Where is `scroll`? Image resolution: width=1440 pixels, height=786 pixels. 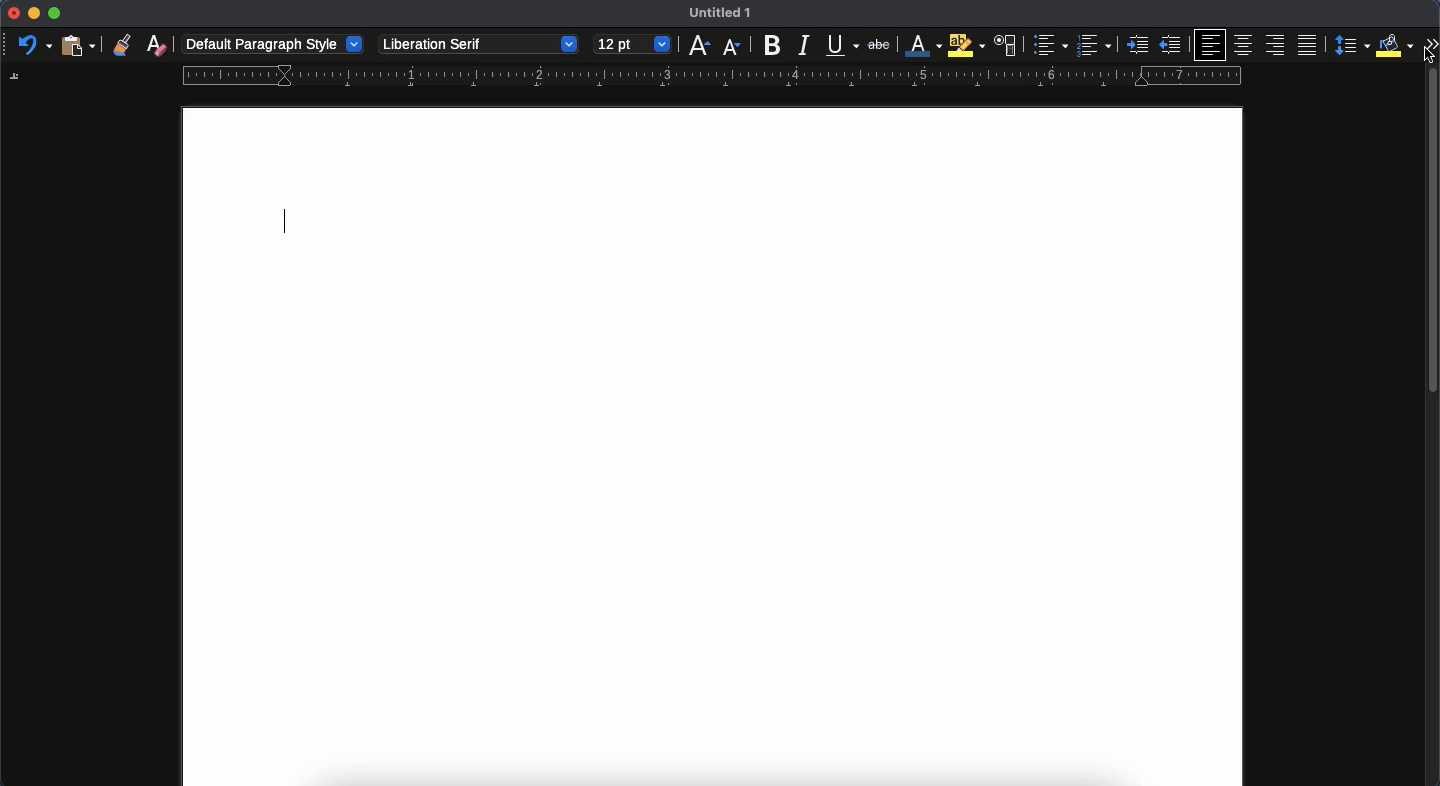
scroll is located at coordinates (1433, 429).